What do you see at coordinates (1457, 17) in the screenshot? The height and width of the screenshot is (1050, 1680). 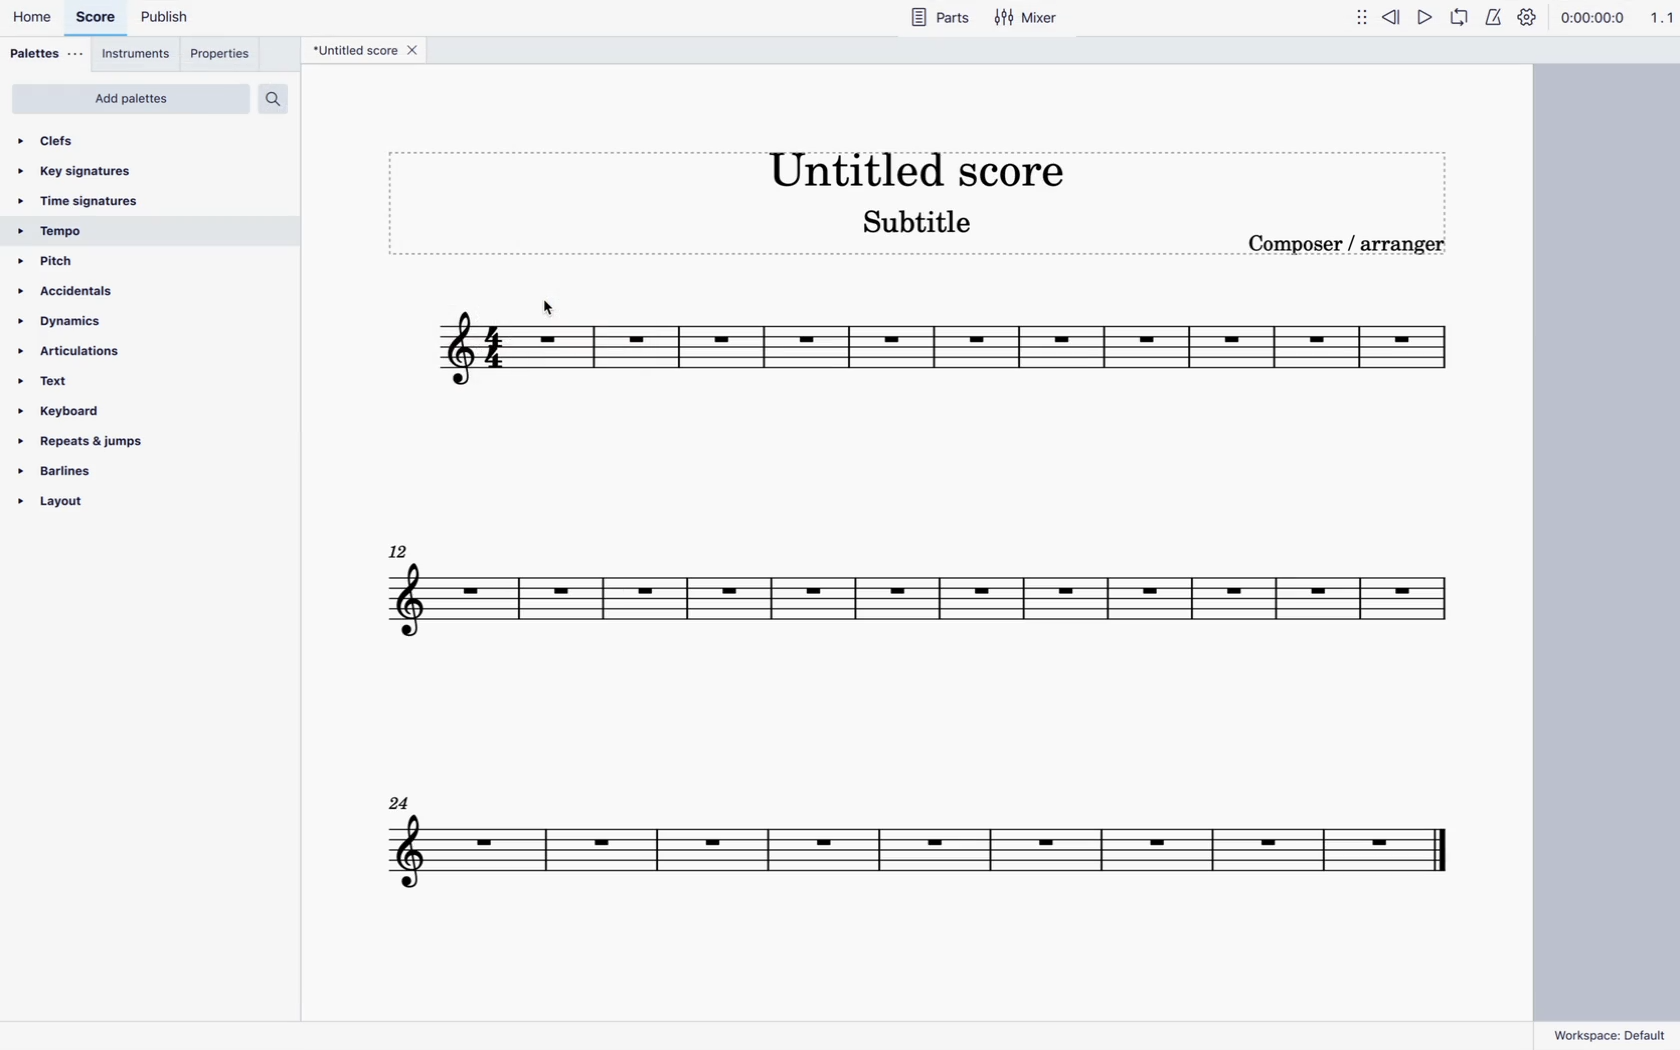 I see `playback loop` at bounding box center [1457, 17].